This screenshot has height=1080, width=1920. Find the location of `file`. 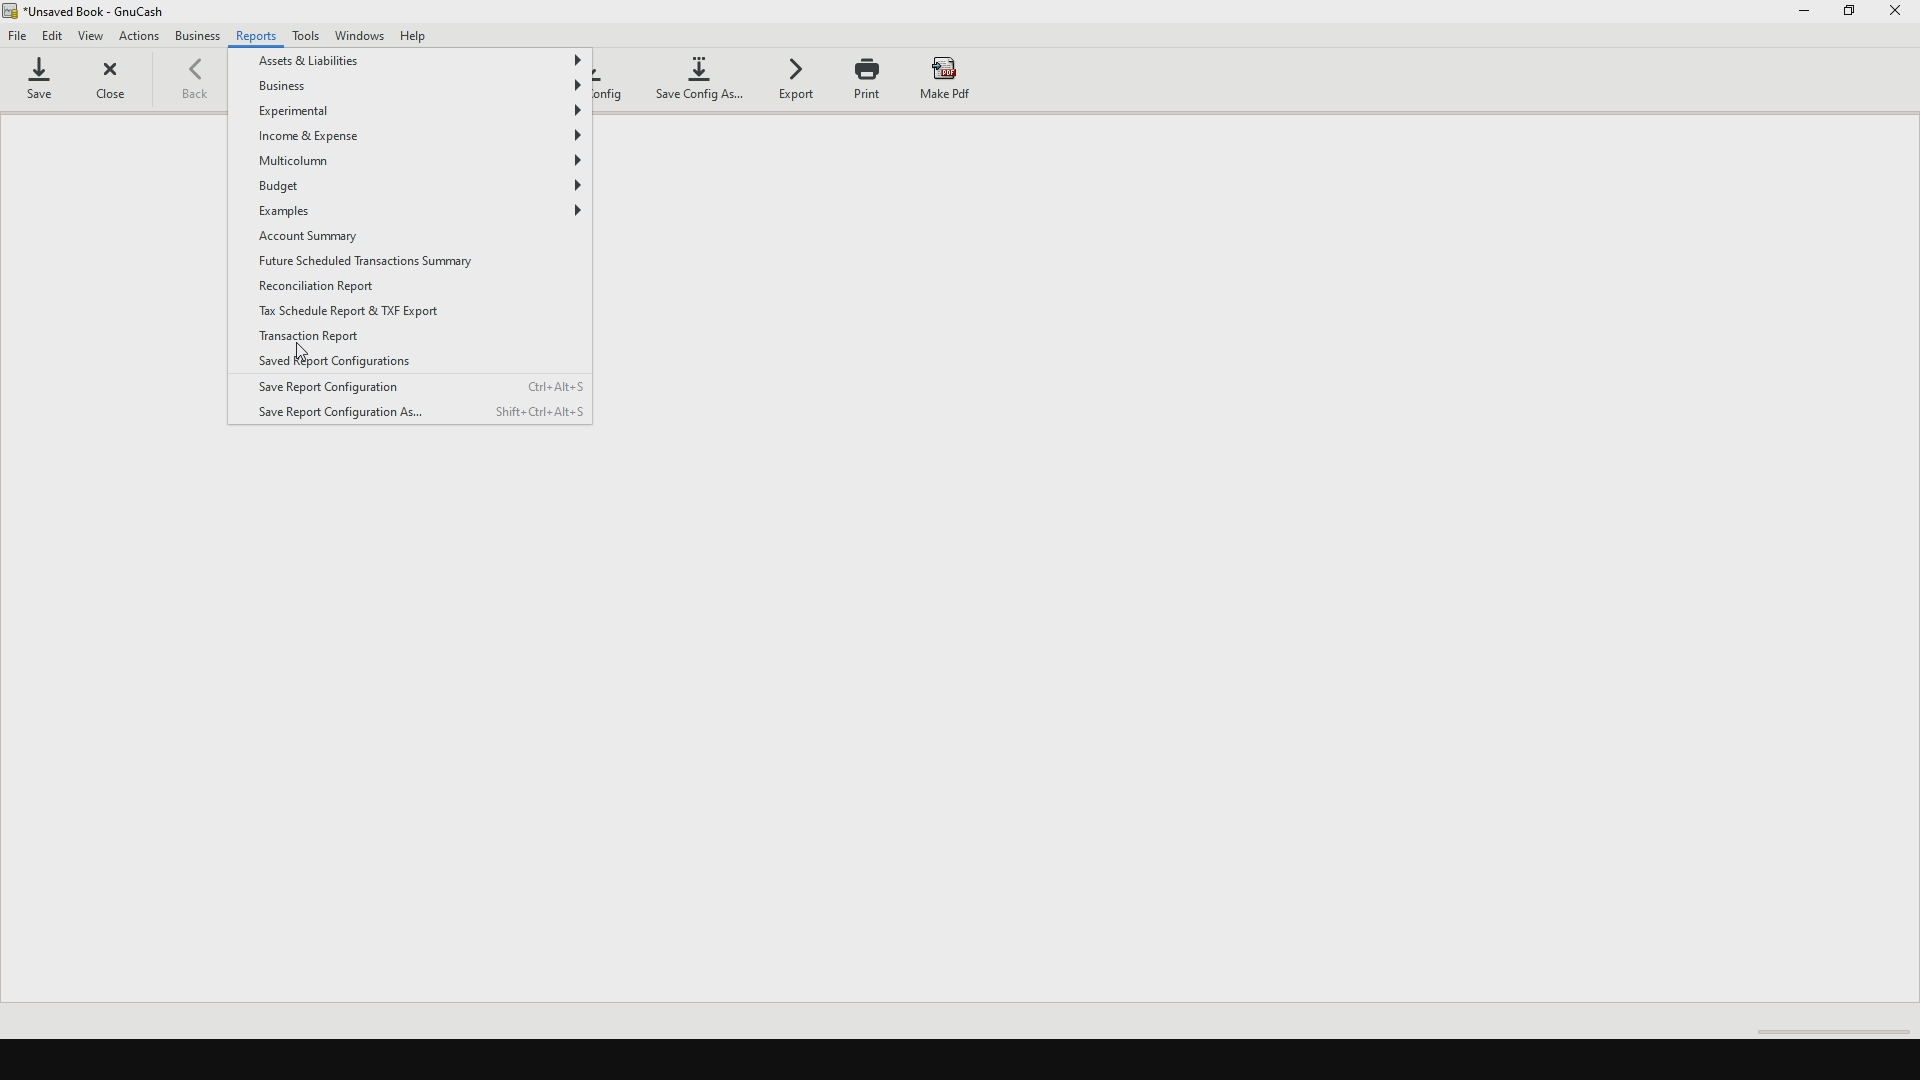

file is located at coordinates (19, 39).